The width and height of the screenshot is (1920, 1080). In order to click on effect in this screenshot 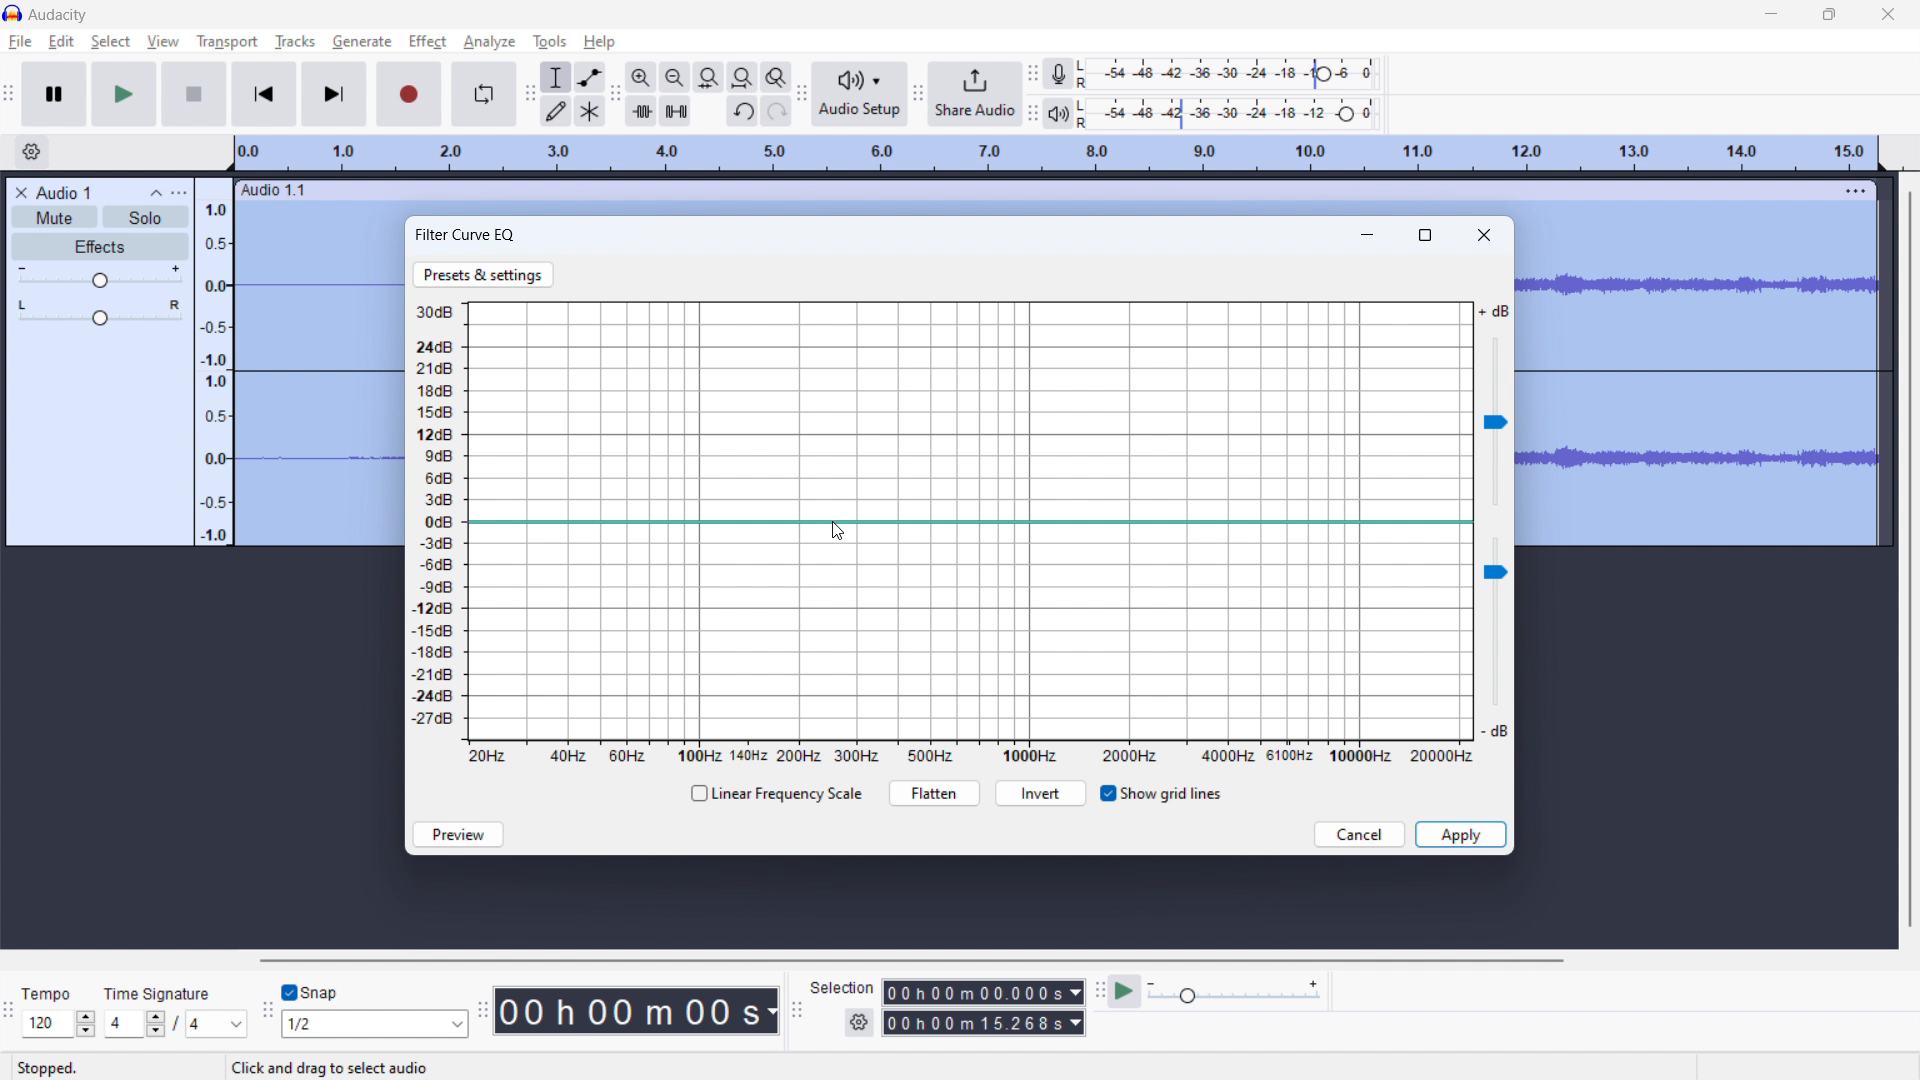, I will do `click(427, 42)`.